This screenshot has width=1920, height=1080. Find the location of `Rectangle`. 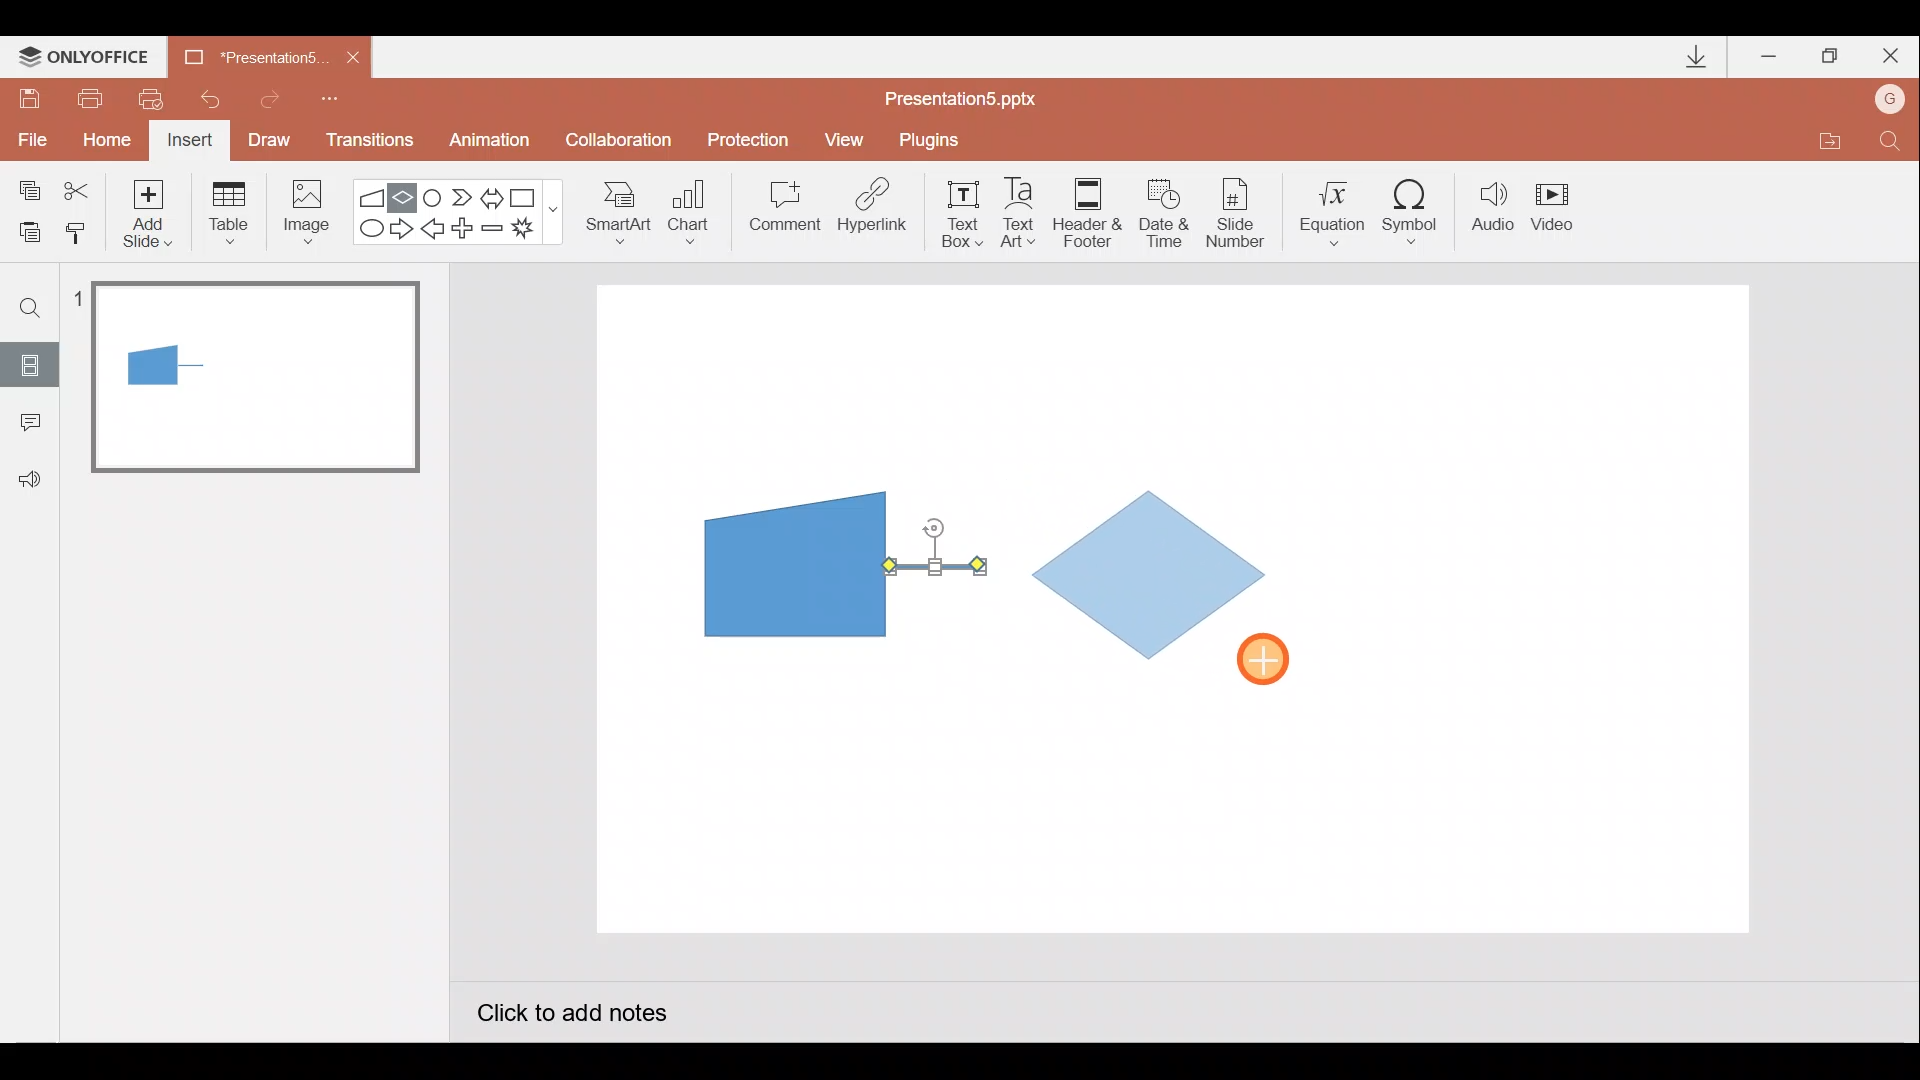

Rectangle is located at coordinates (528, 196).